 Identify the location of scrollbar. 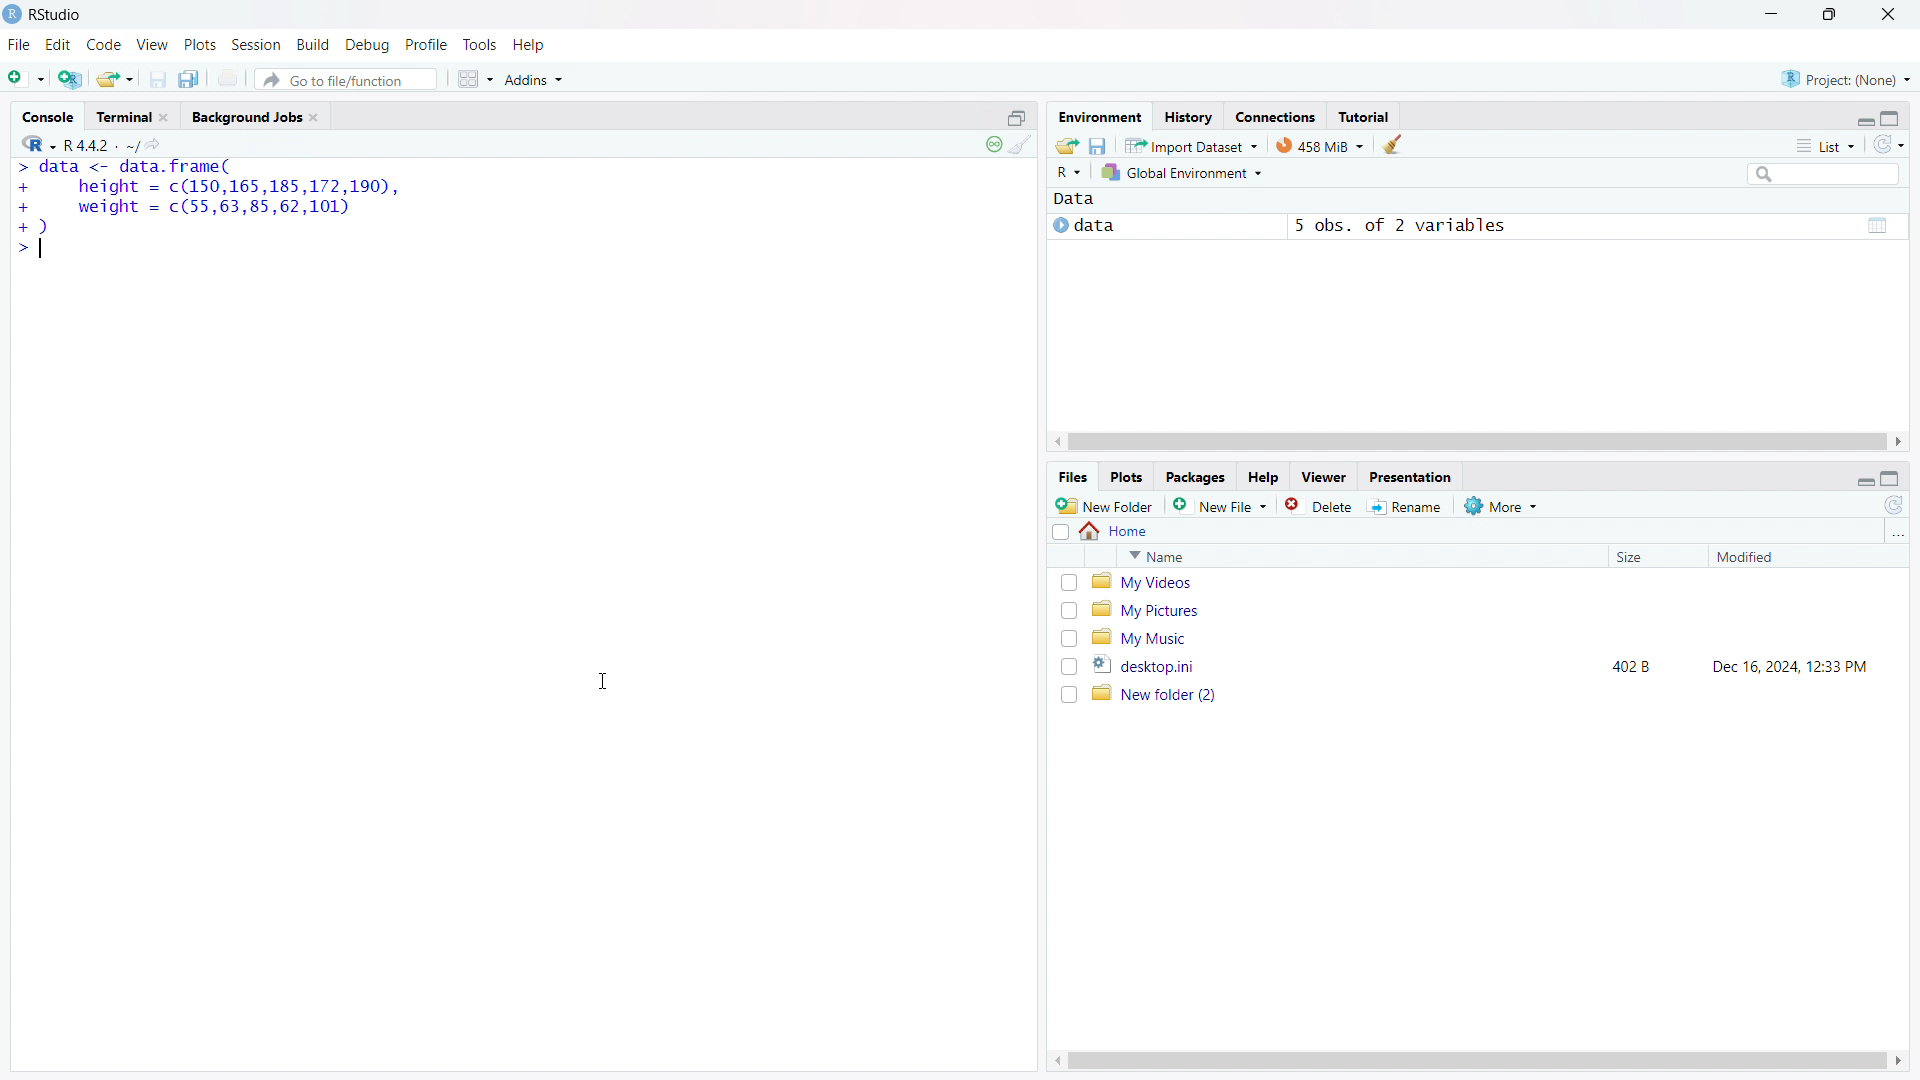
(1476, 443).